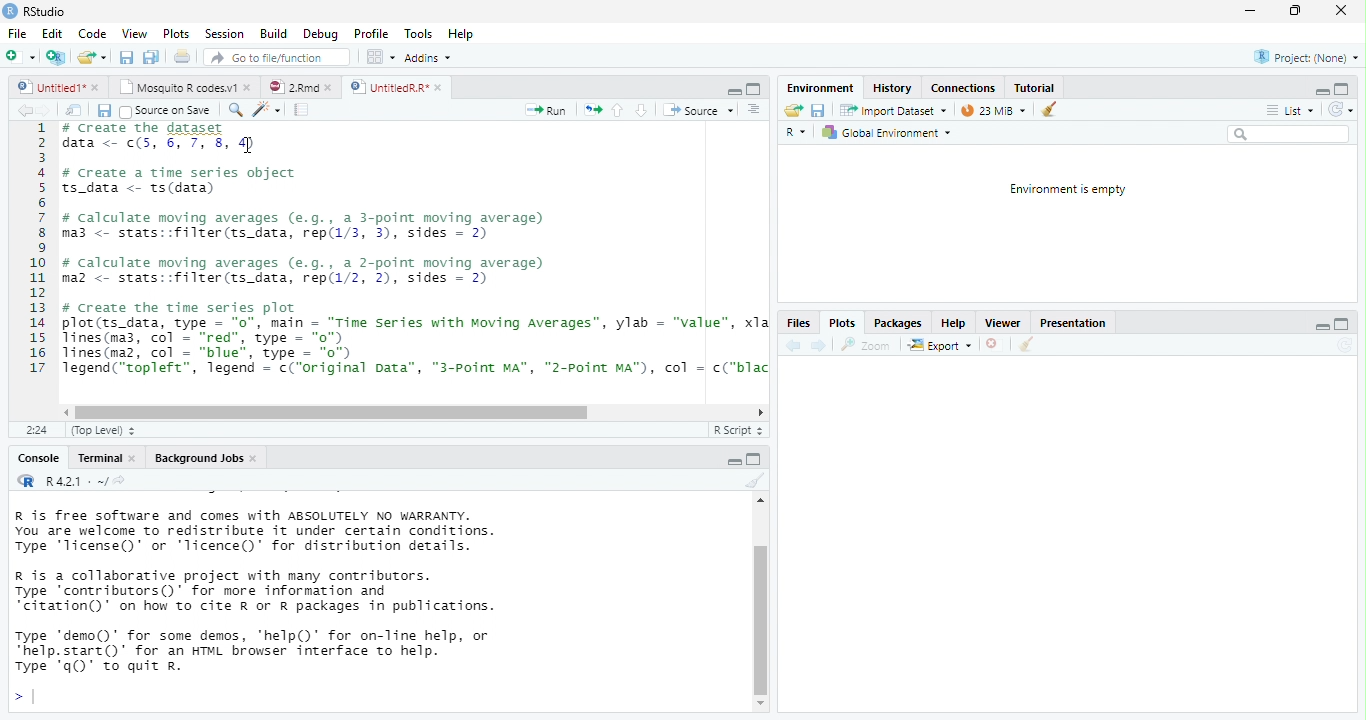 This screenshot has height=720, width=1366. What do you see at coordinates (995, 346) in the screenshot?
I see `close` at bounding box center [995, 346].